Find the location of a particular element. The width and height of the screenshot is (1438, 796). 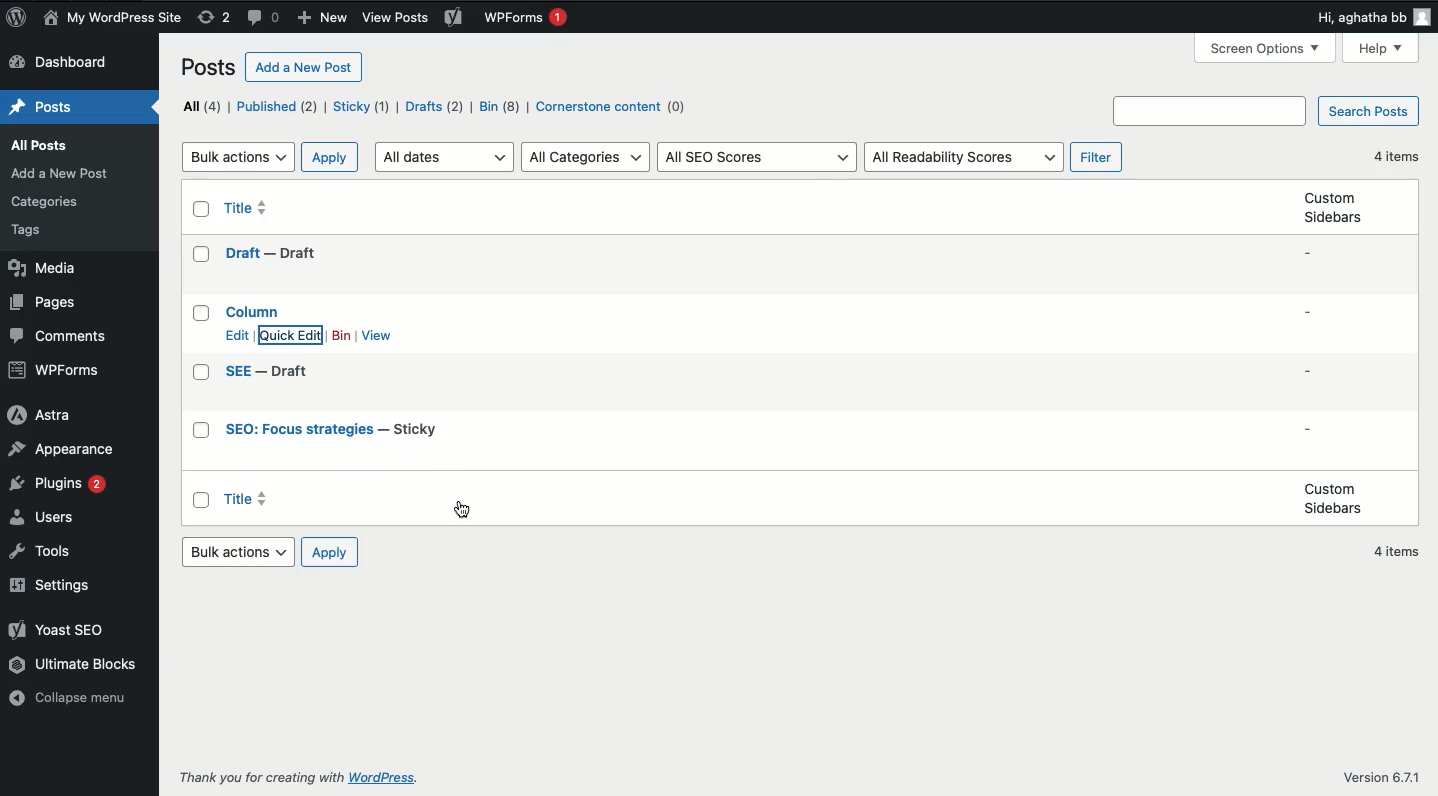

Sticky is located at coordinates (362, 107).